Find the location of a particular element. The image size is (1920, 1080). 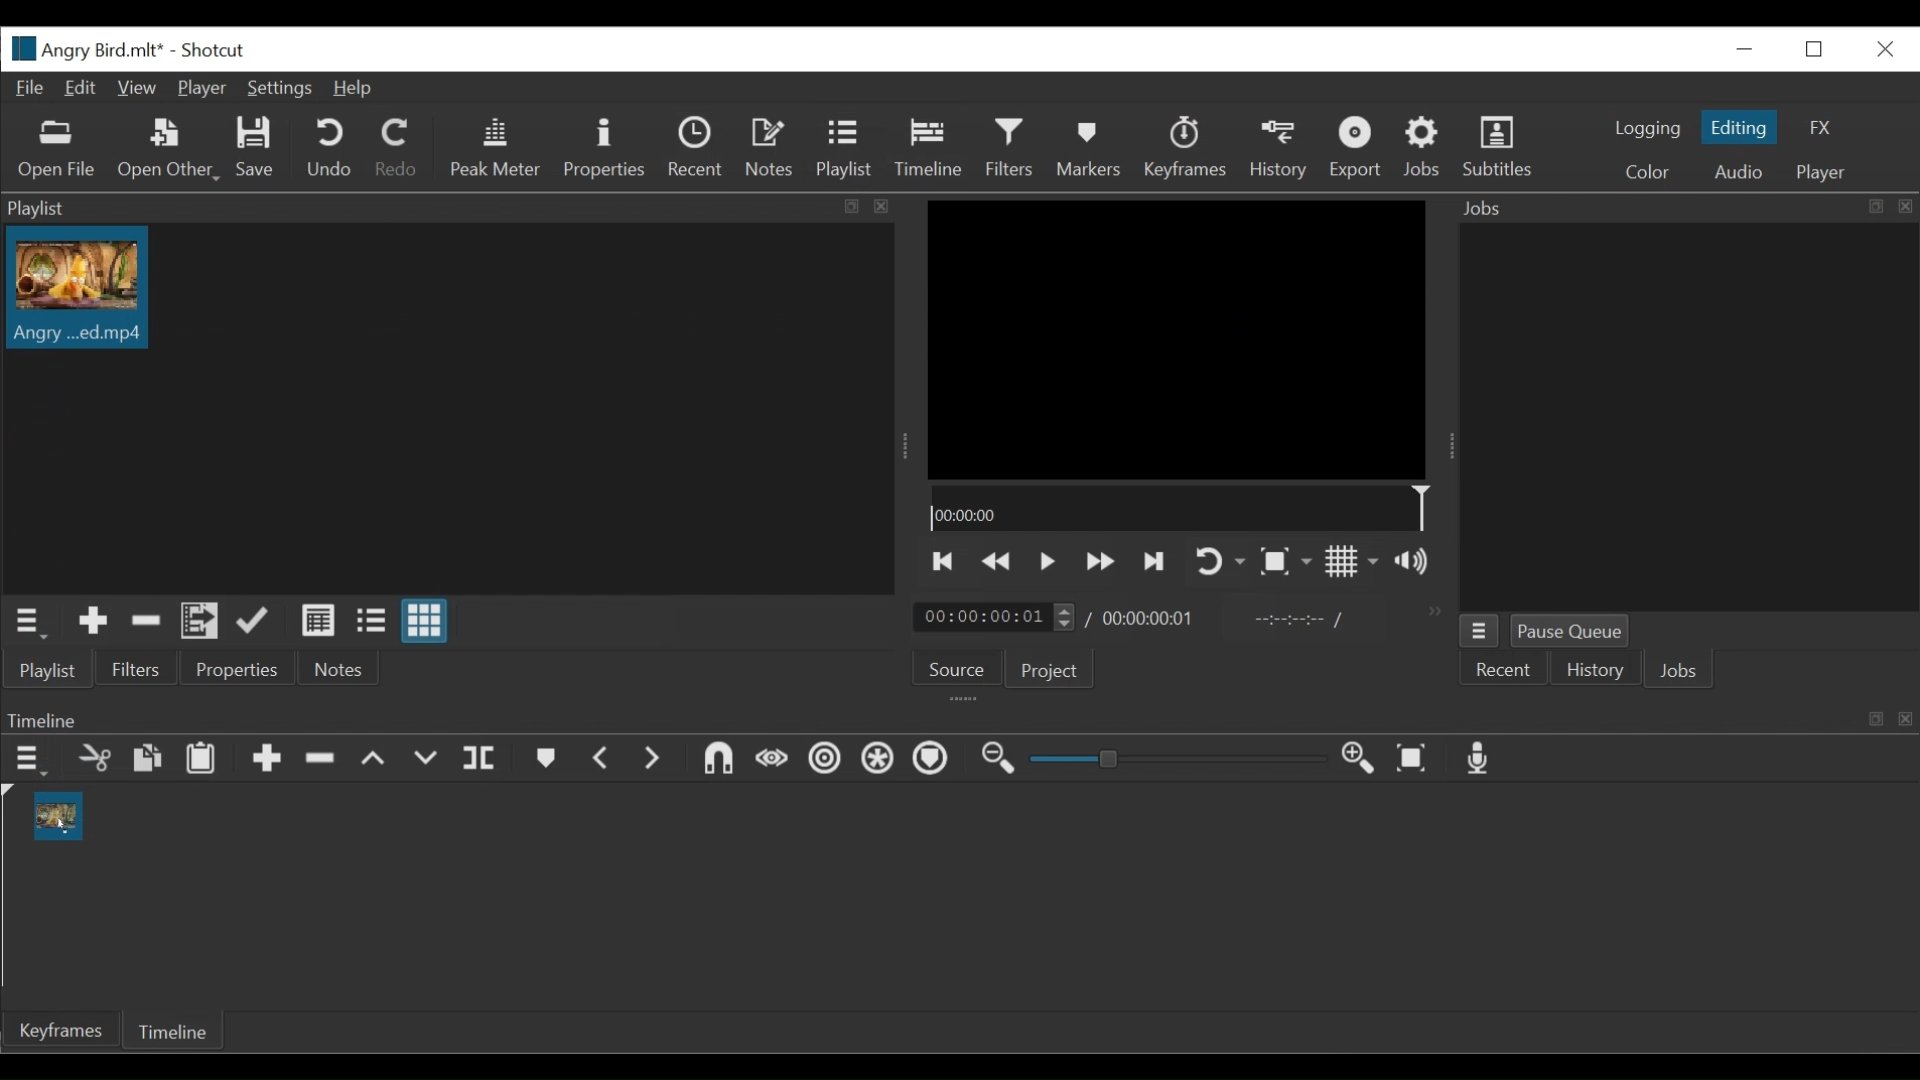

Jobs Panel is located at coordinates (1687, 208).